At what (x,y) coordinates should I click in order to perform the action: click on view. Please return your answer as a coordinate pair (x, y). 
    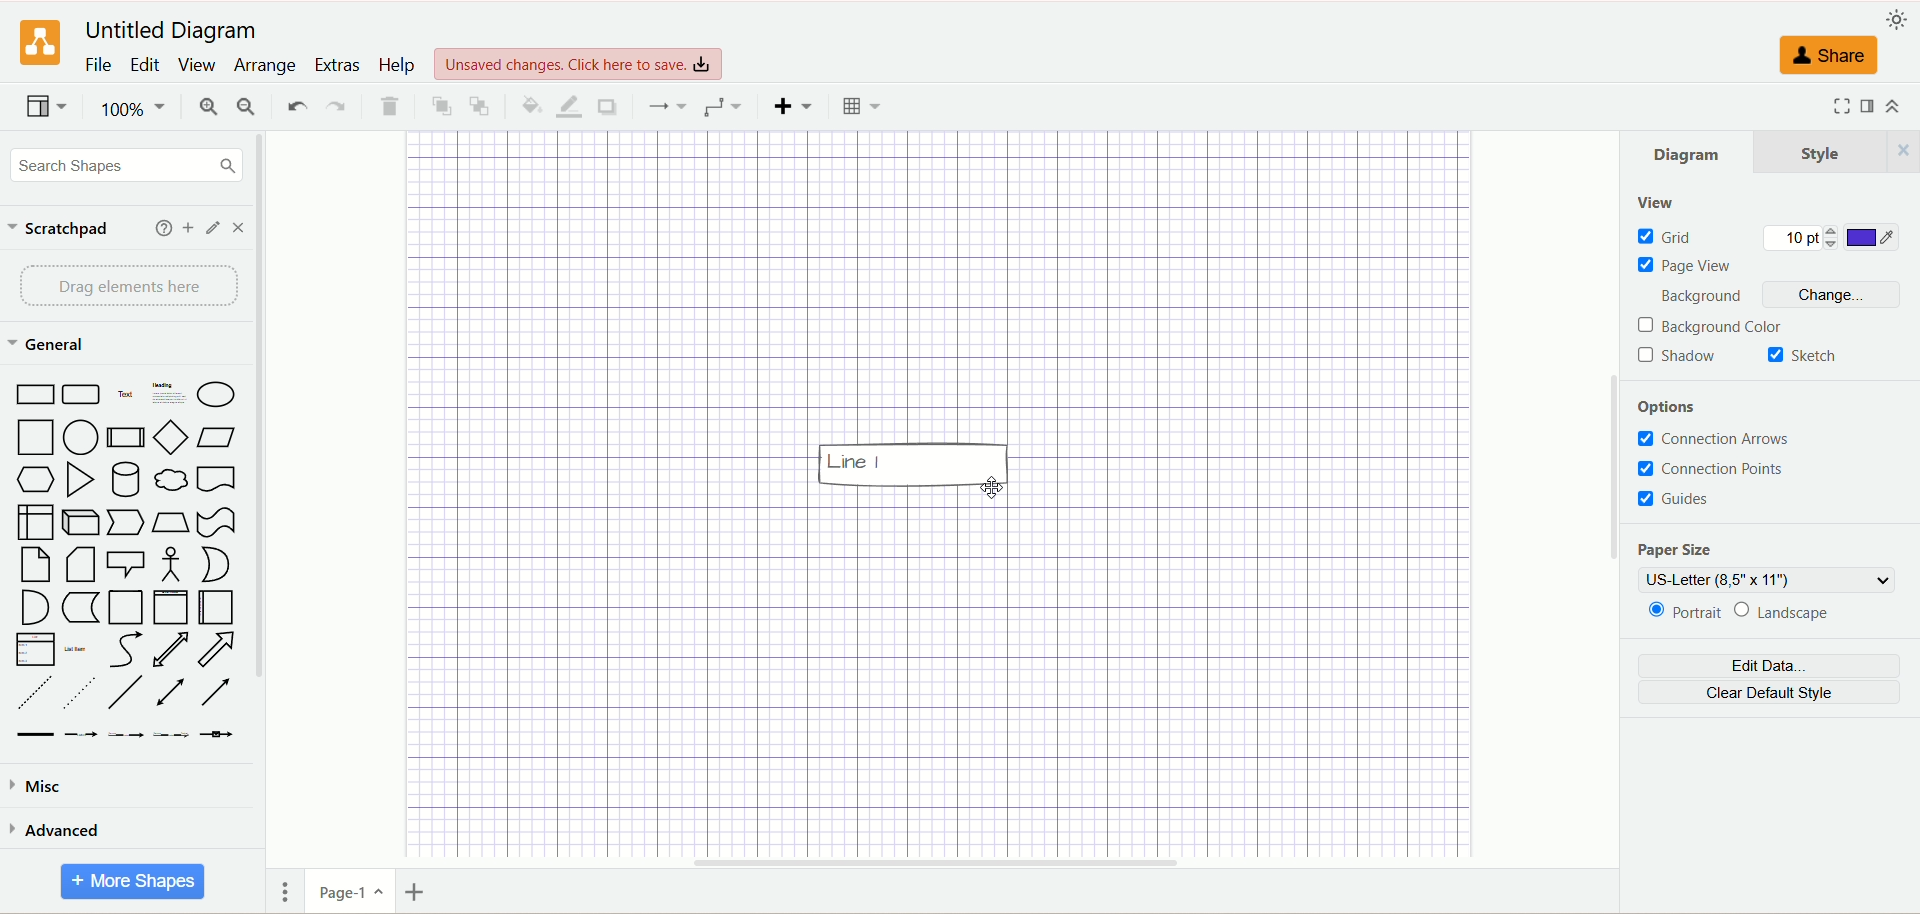
    Looking at the image, I should click on (45, 106).